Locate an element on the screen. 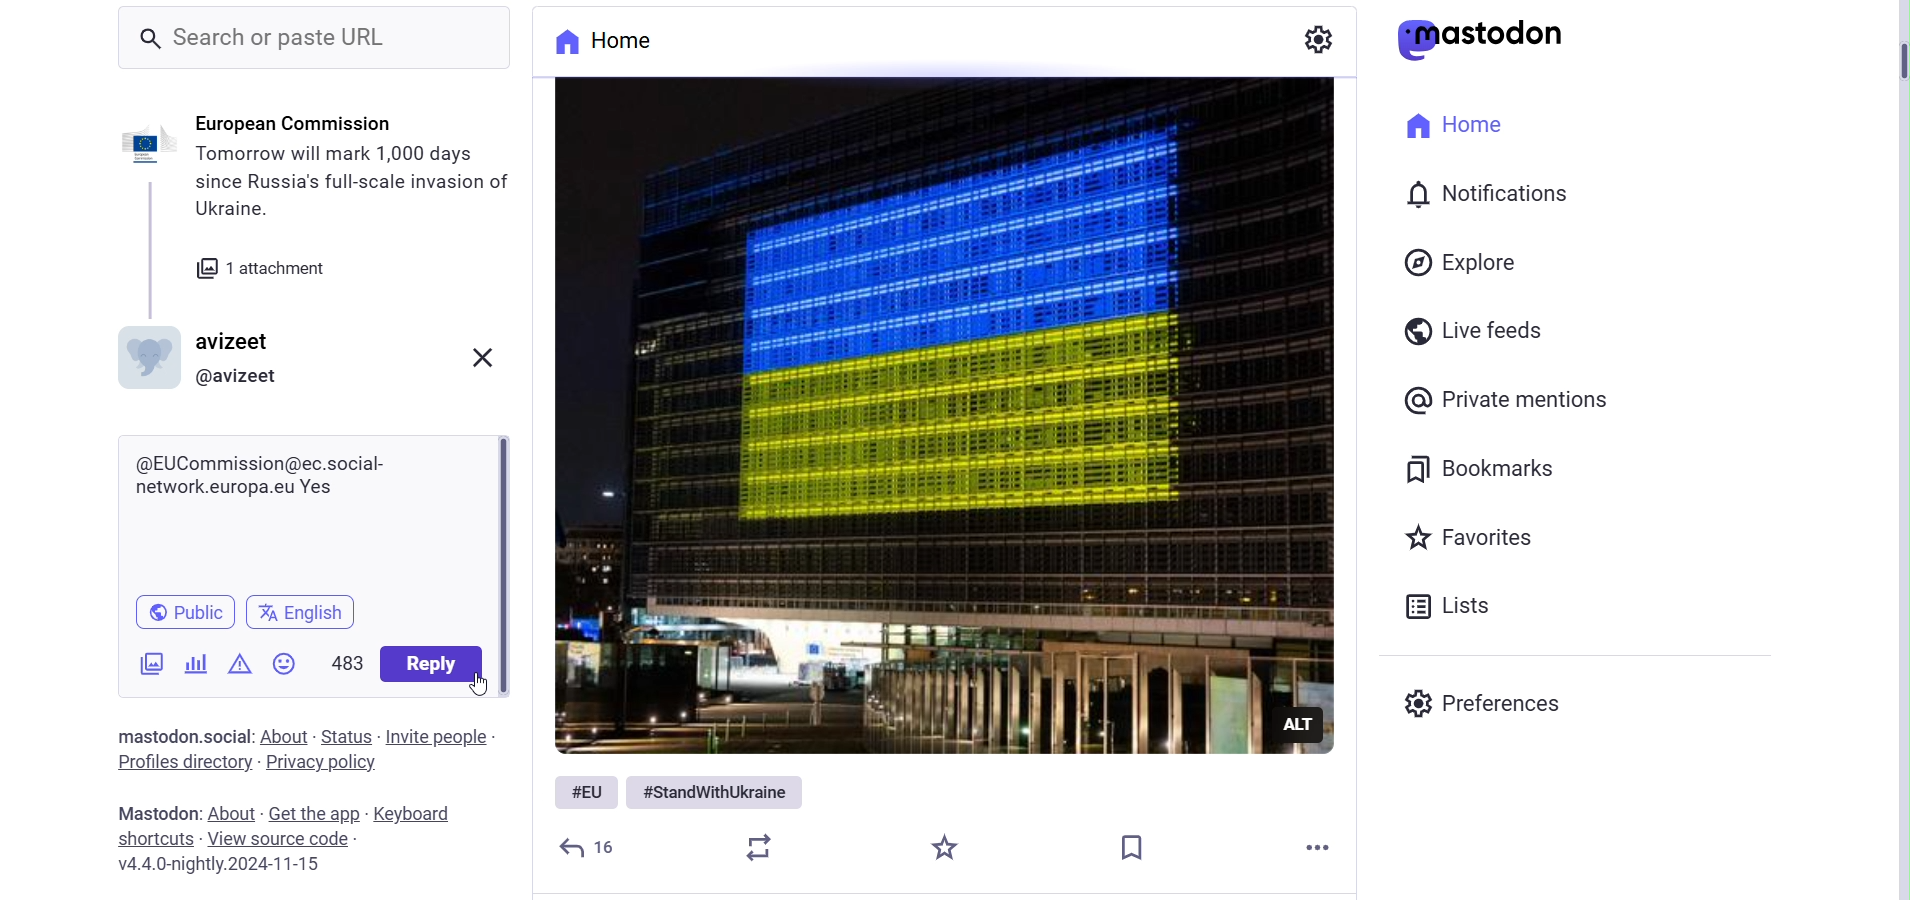 The height and width of the screenshot is (900, 1910). Reply Bar is located at coordinates (314, 509).